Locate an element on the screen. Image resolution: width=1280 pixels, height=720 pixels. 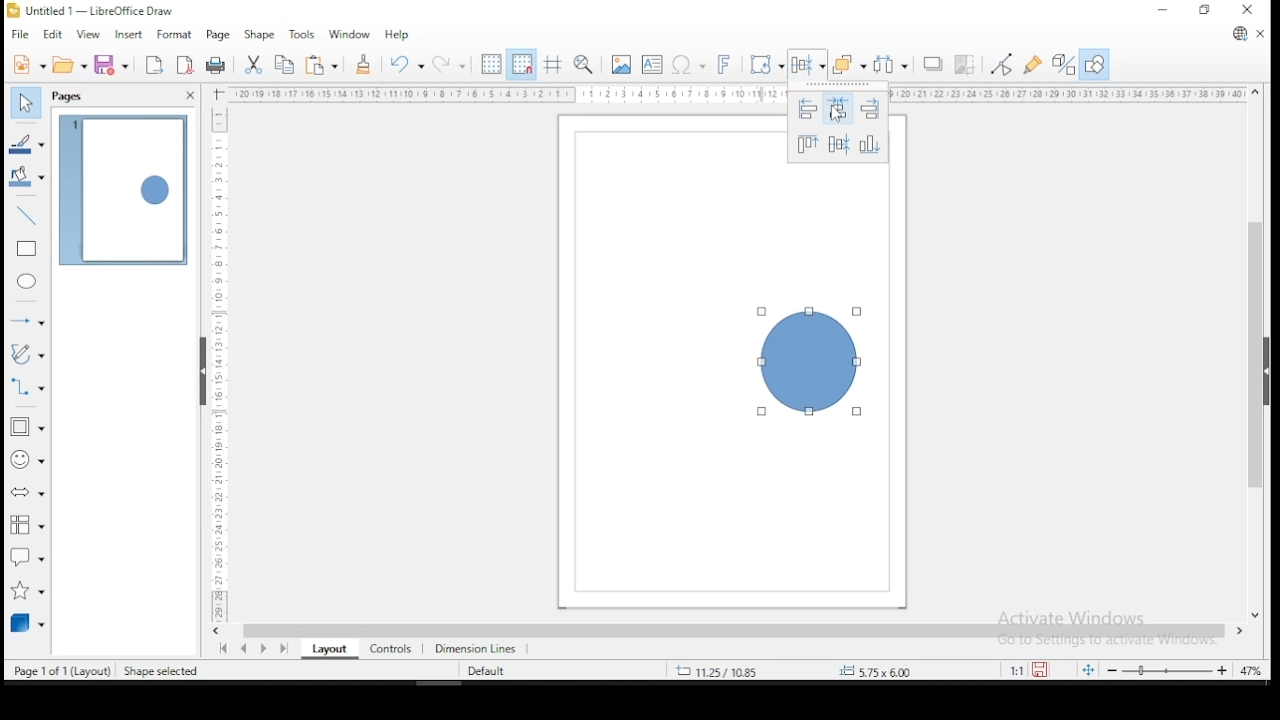
bottom is located at coordinates (872, 144).